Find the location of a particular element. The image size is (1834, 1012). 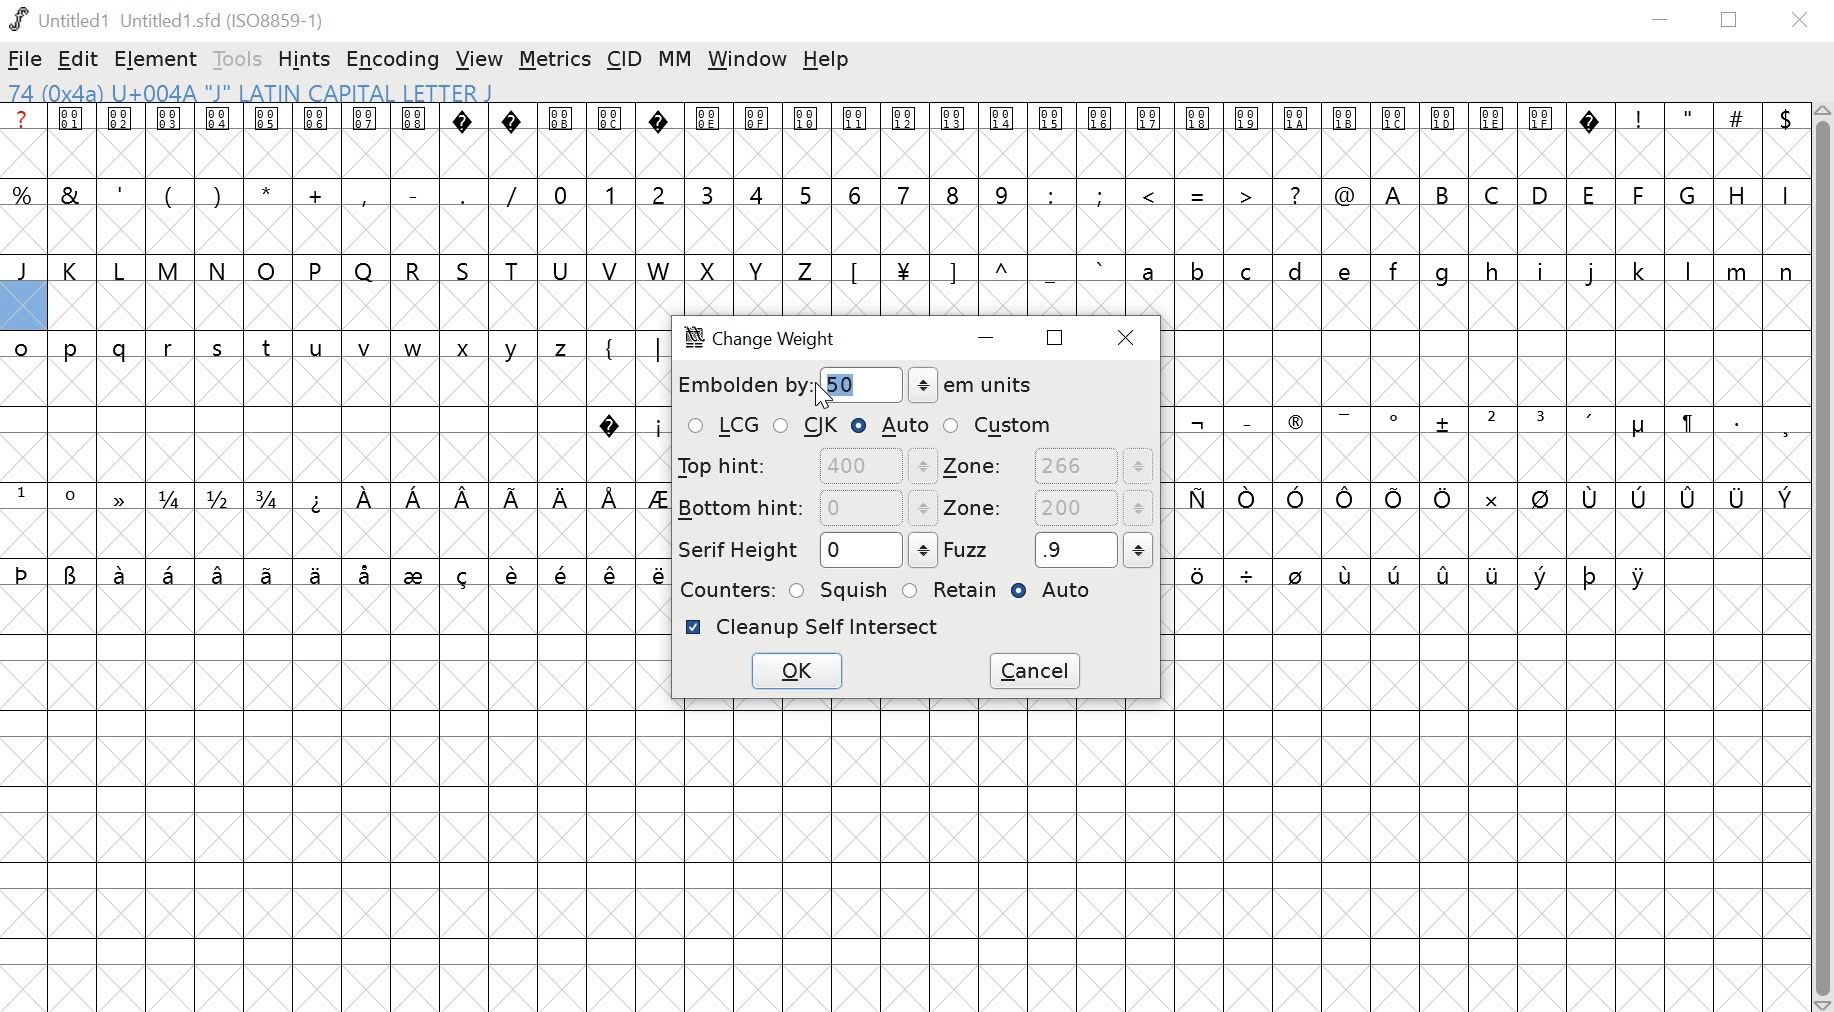

TOOLS is located at coordinates (240, 59).